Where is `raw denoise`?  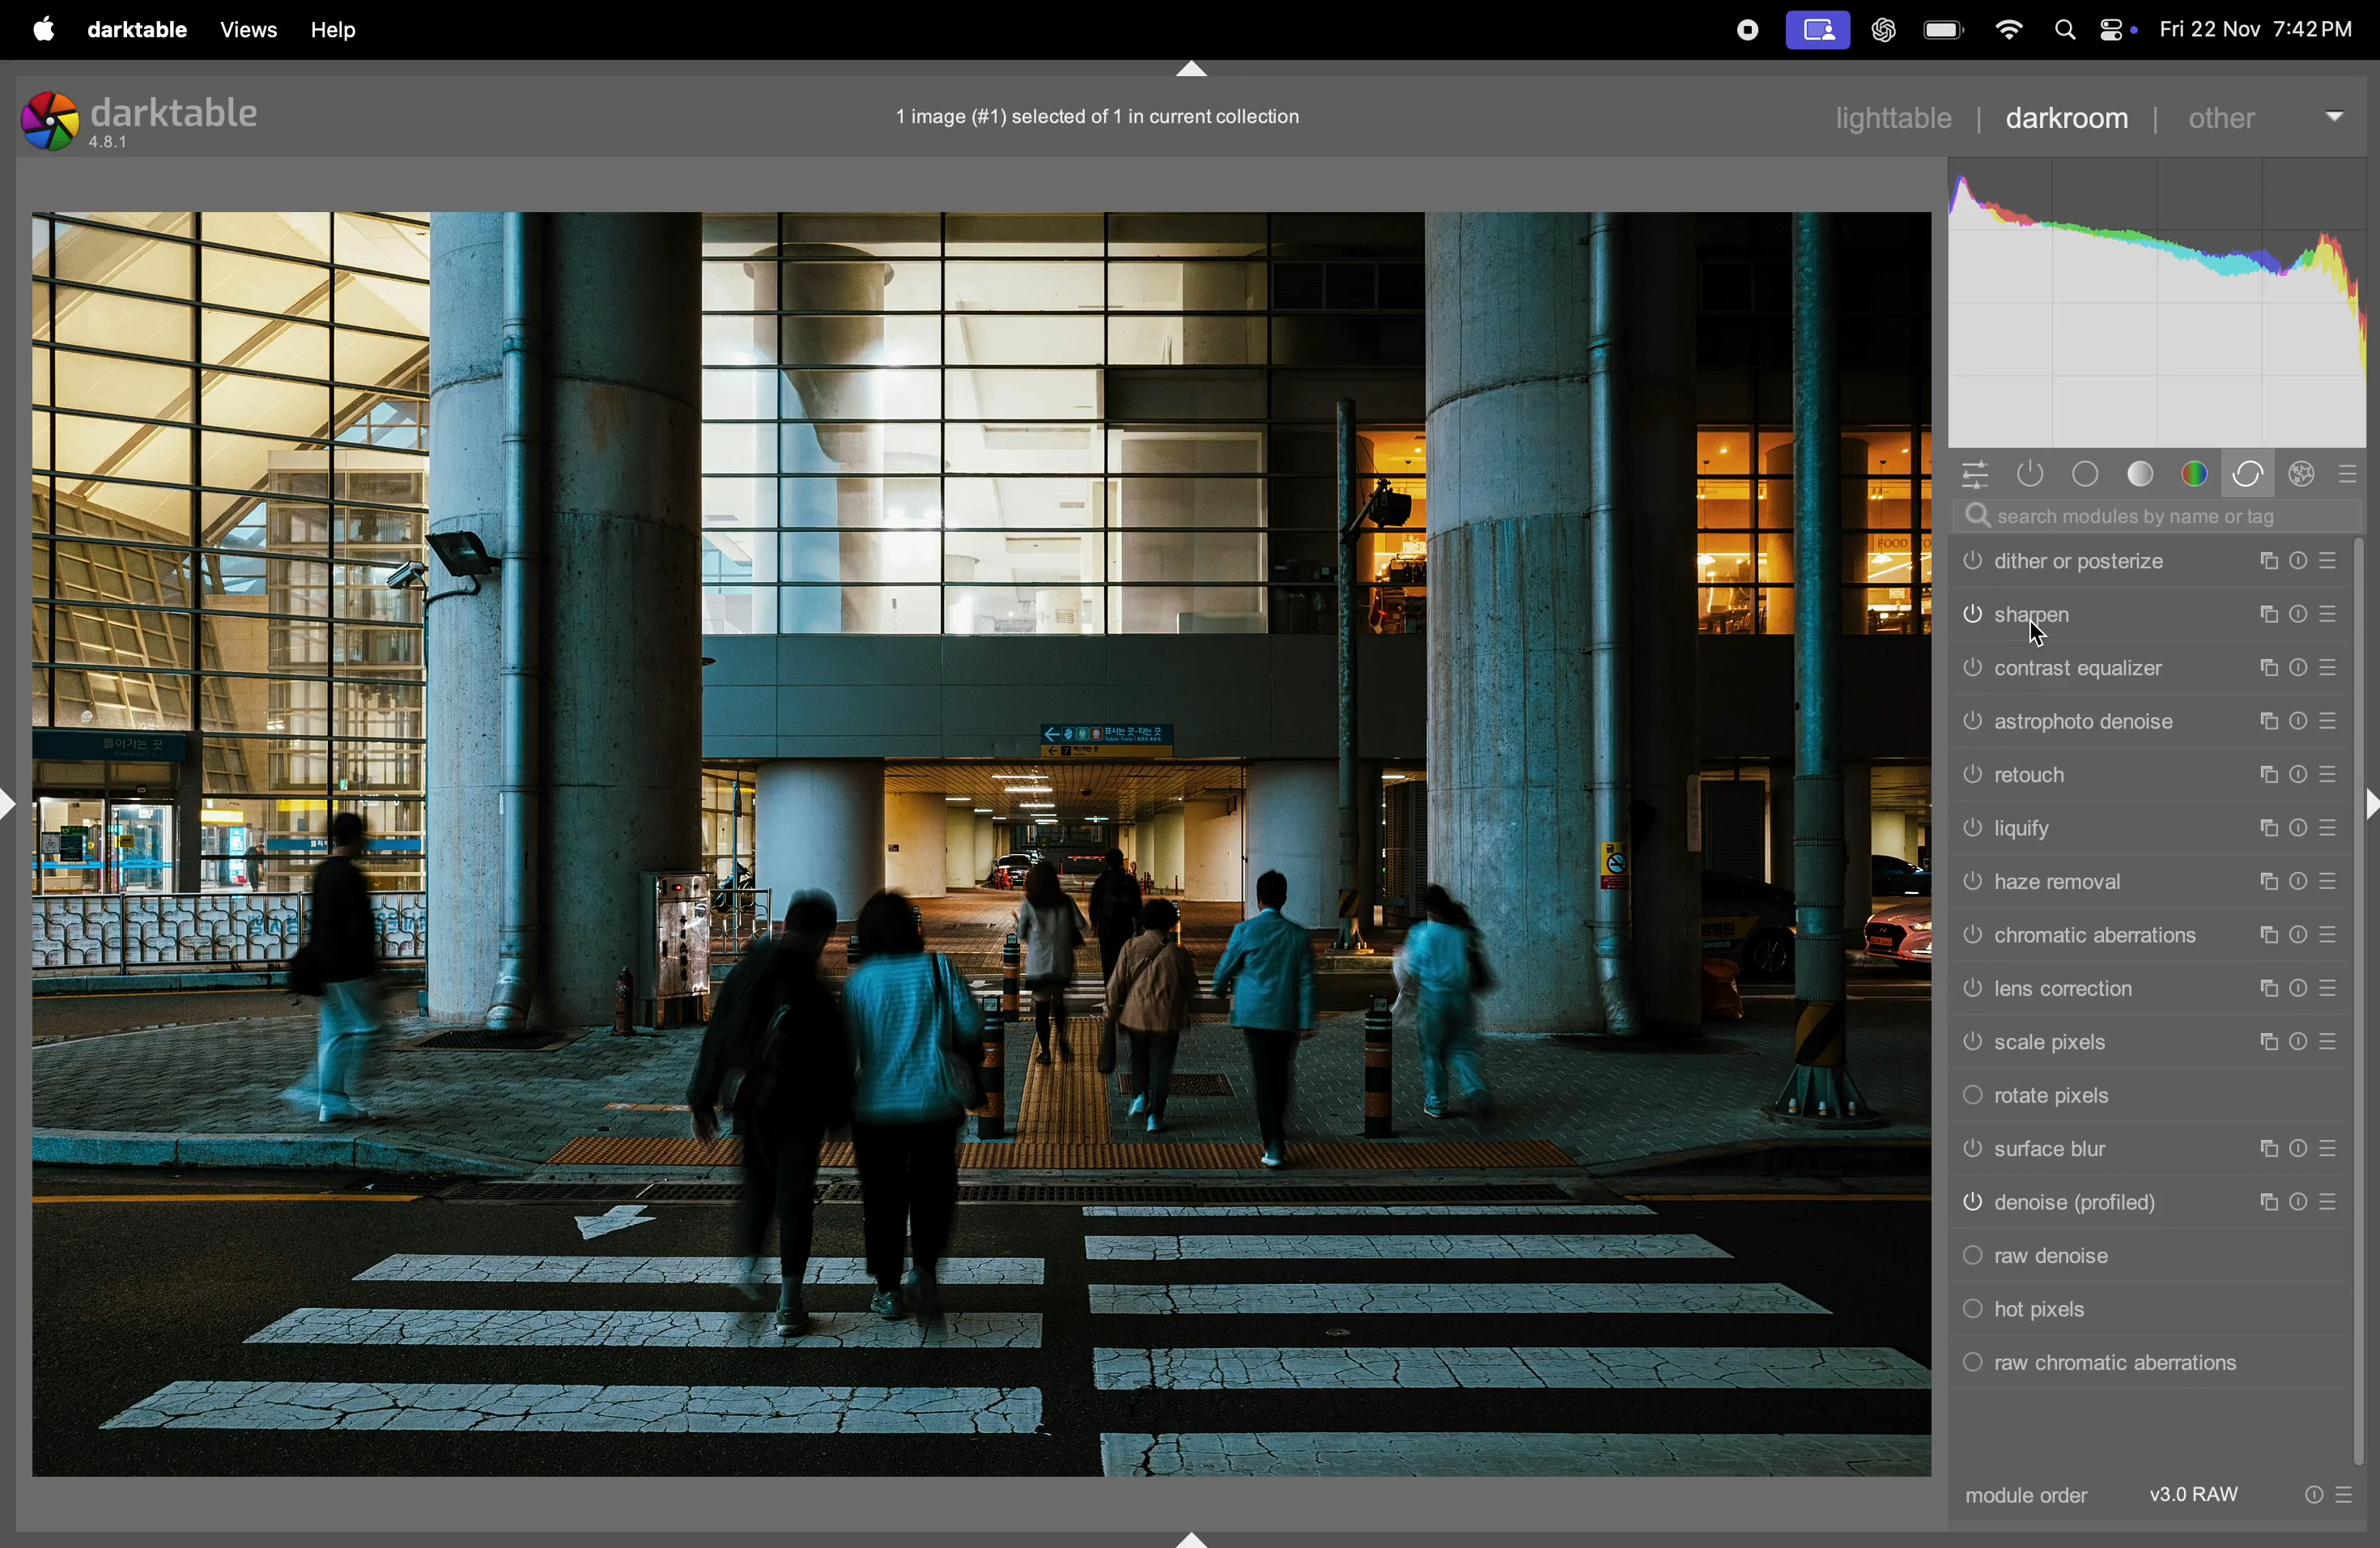 raw denoise is located at coordinates (2143, 1257).